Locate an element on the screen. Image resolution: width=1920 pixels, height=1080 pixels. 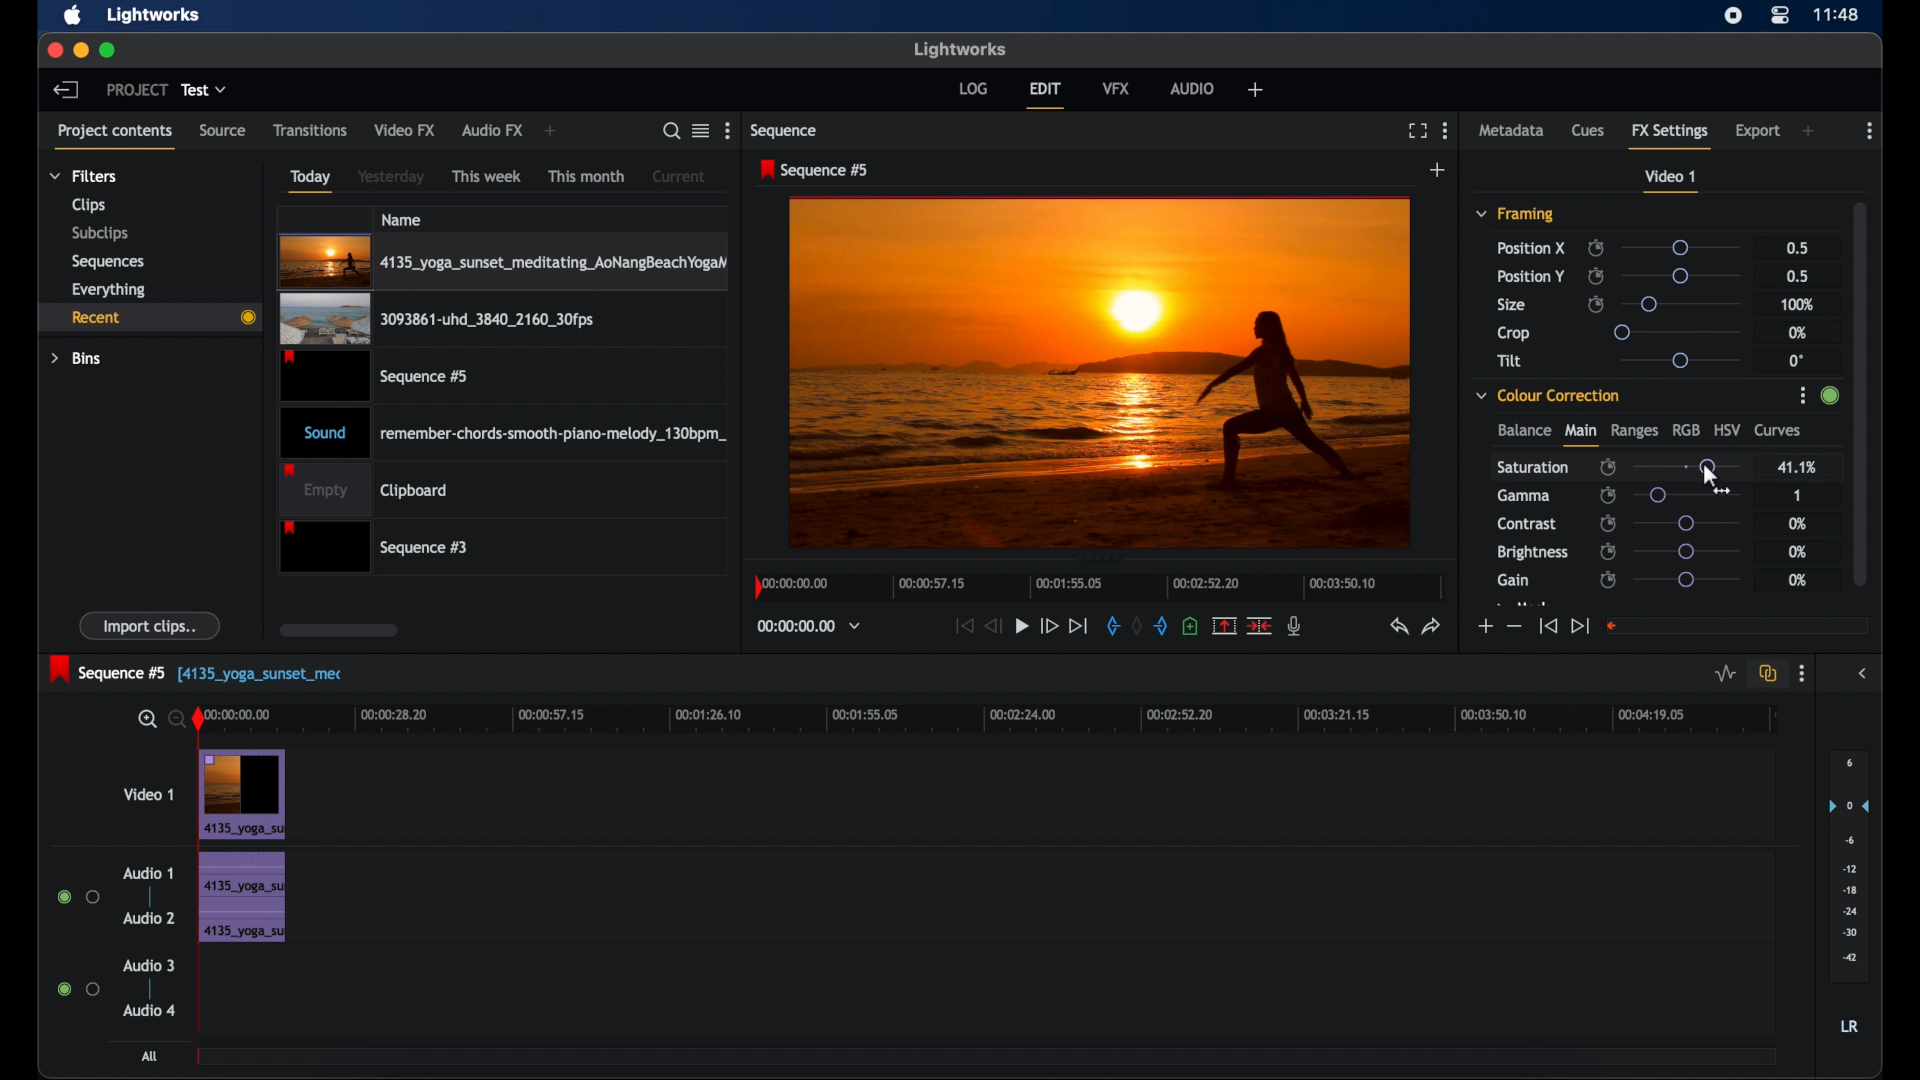
timecodes and reels is located at coordinates (809, 627).